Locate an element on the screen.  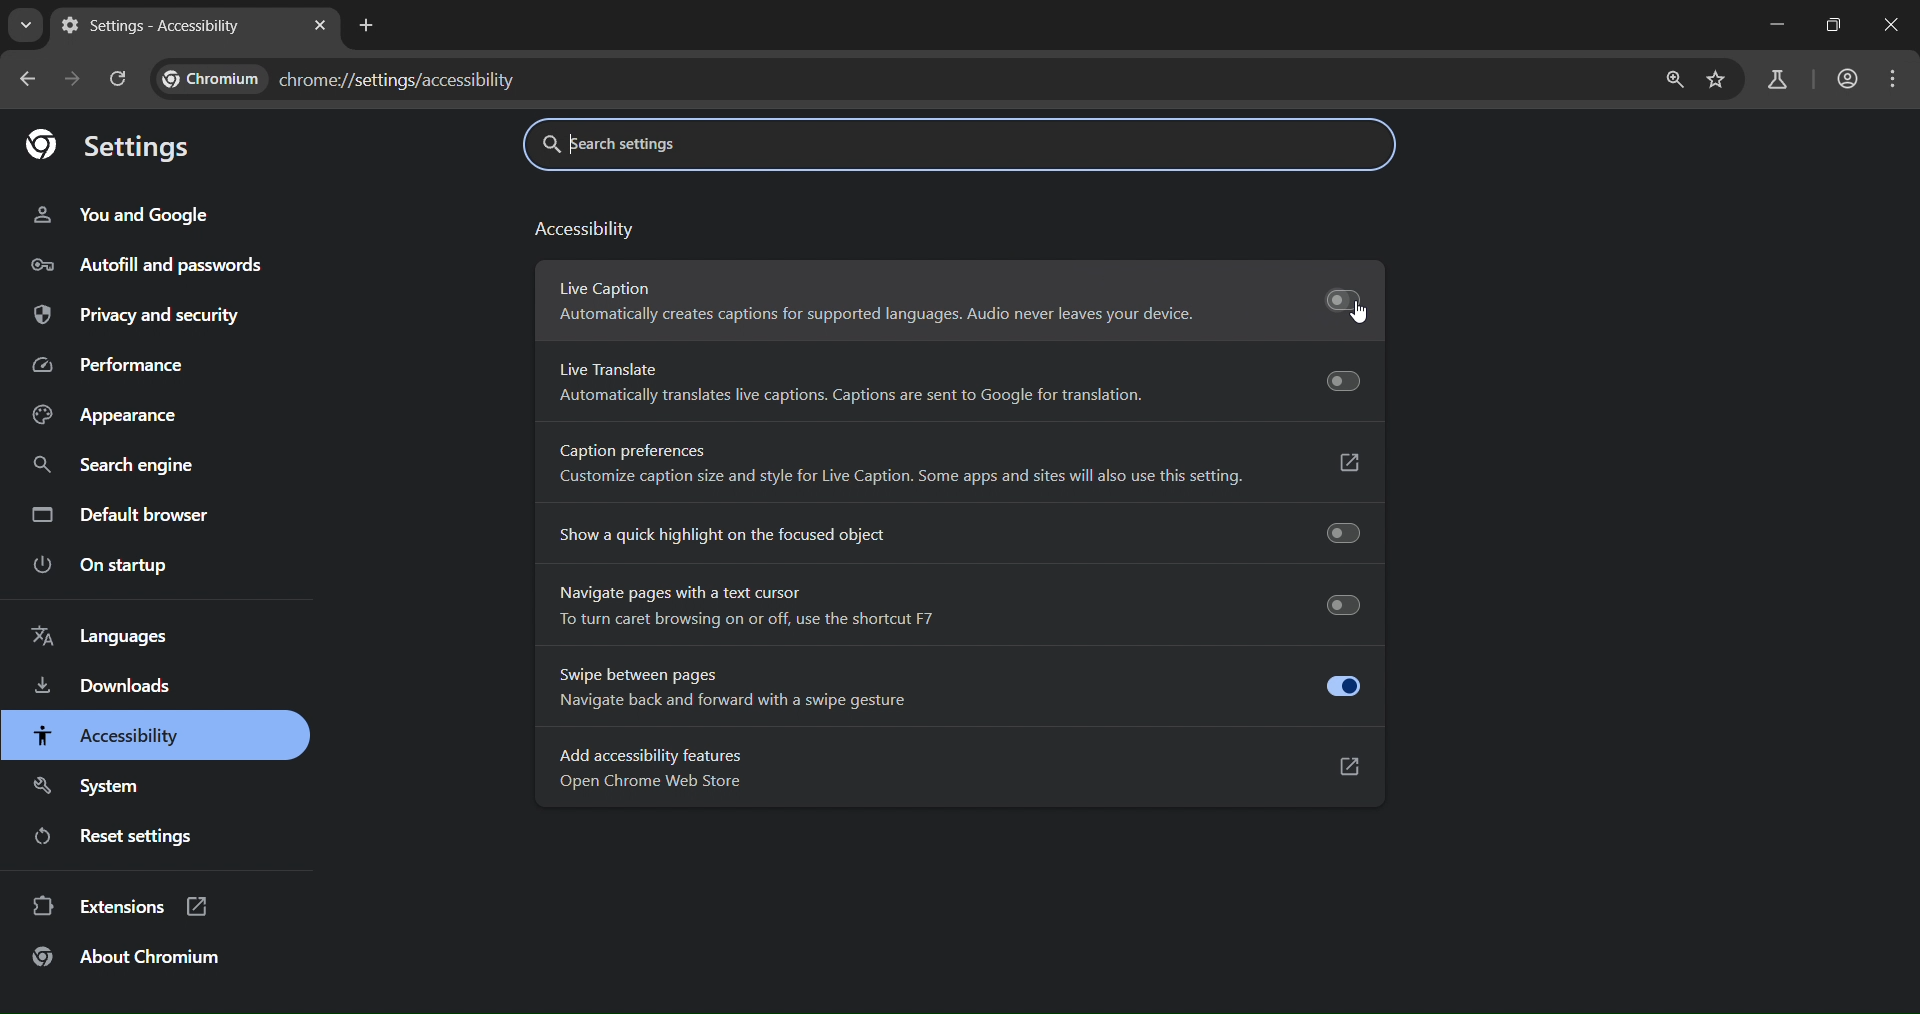
restore down is located at coordinates (1837, 24).